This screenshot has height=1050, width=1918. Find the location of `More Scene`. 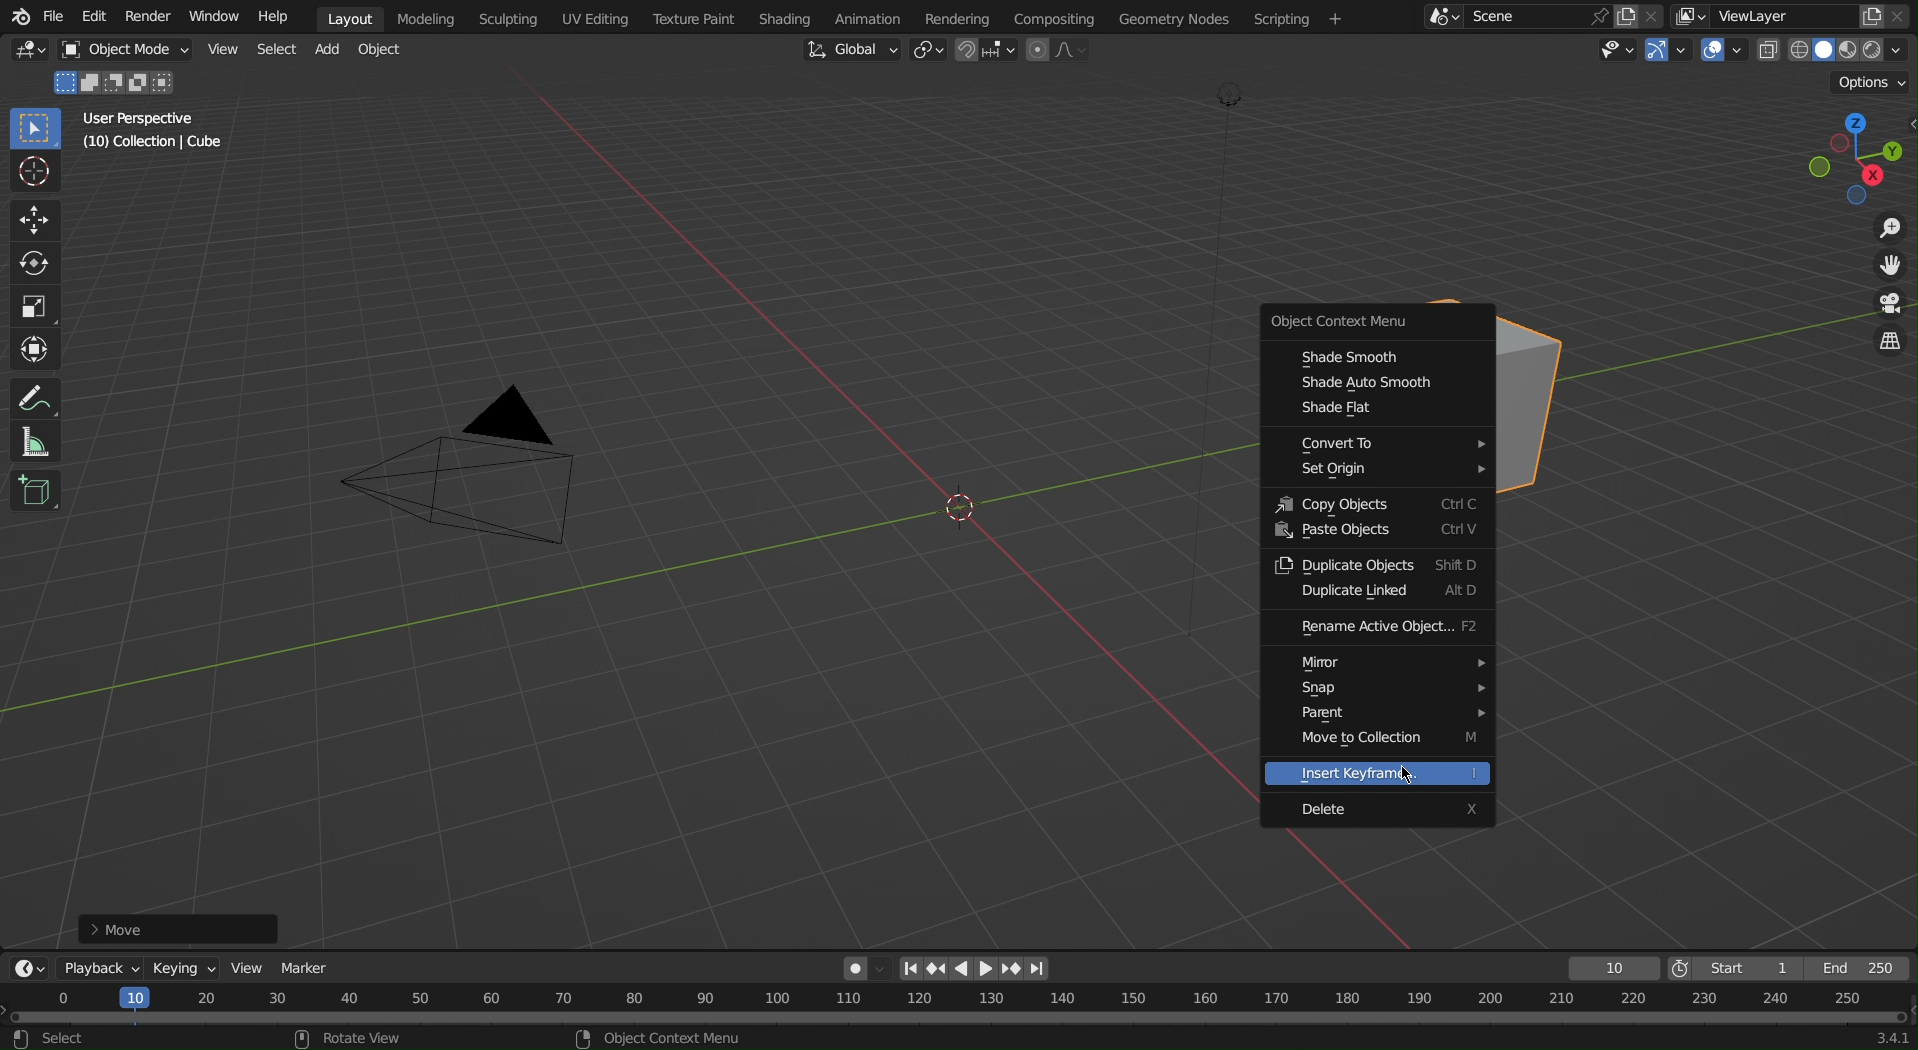

More Scene is located at coordinates (1441, 16).